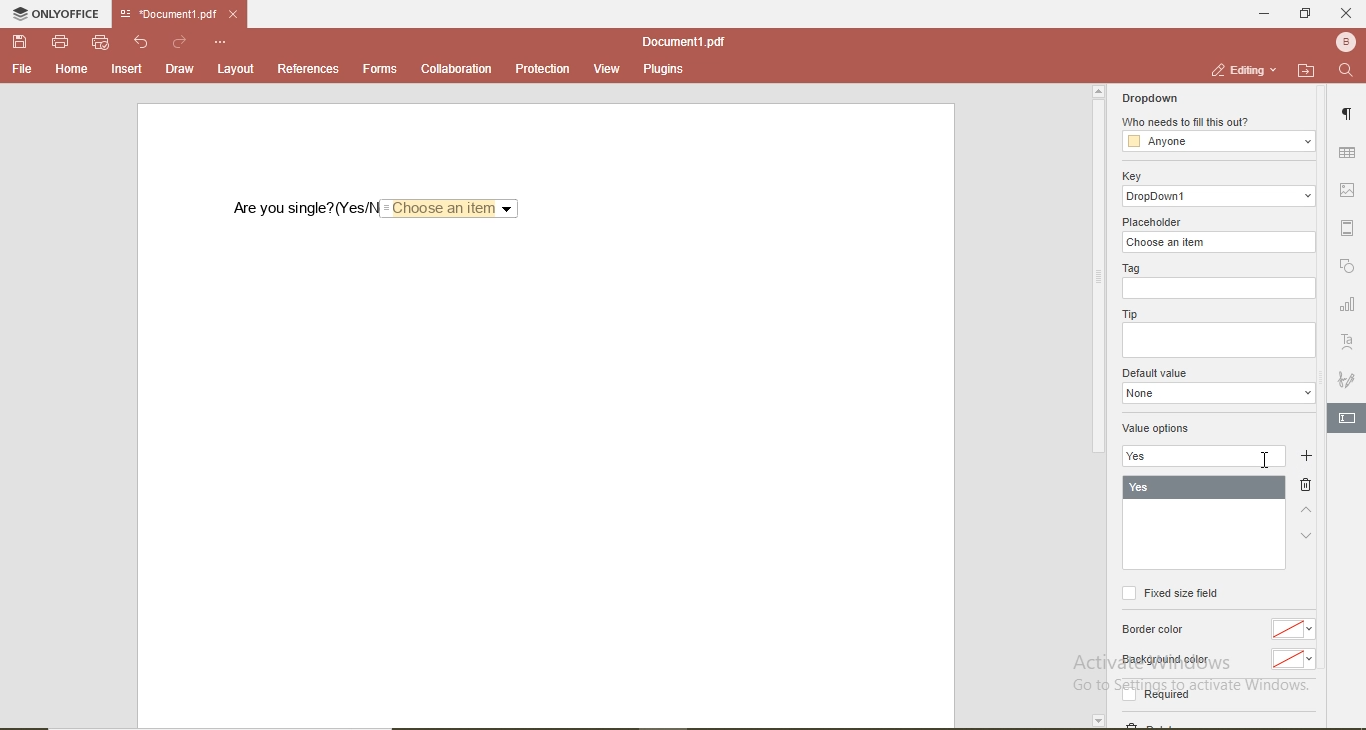 The width and height of the screenshot is (1366, 730). What do you see at coordinates (1346, 154) in the screenshot?
I see `table` at bounding box center [1346, 154].